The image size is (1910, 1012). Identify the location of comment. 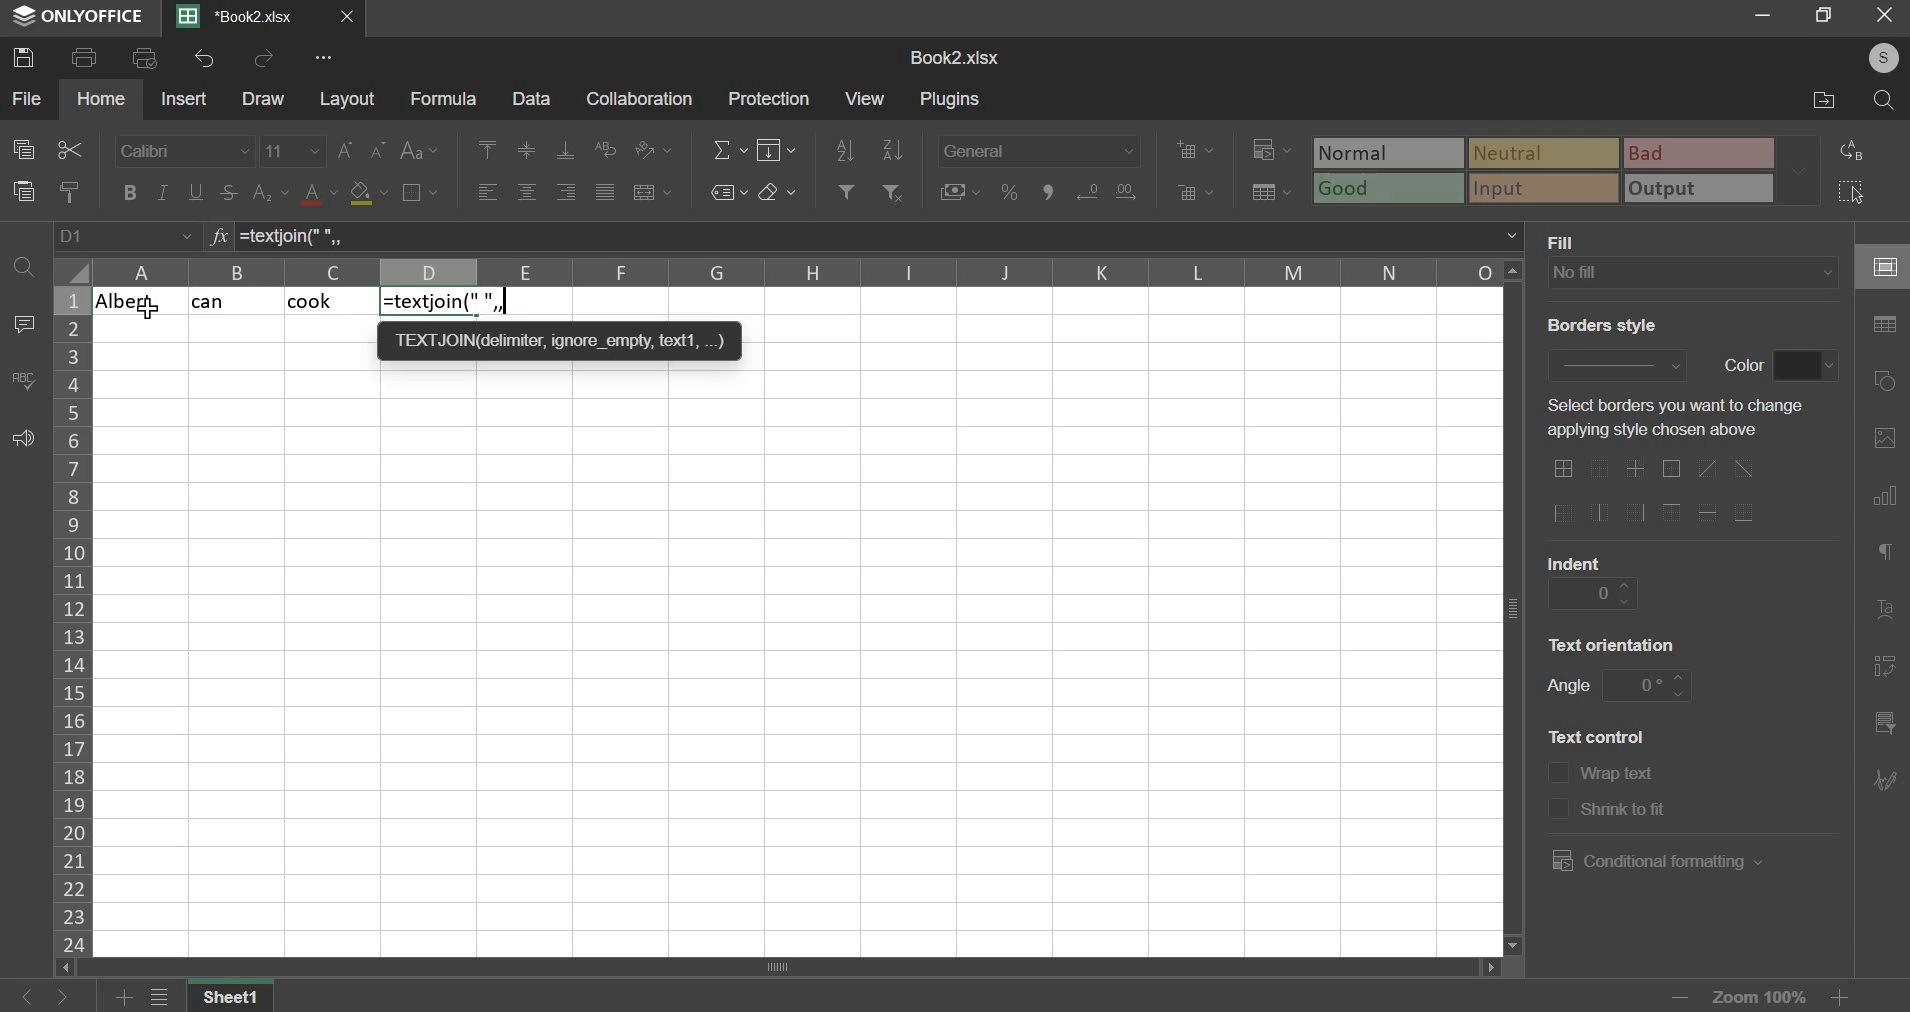
(23, 324).